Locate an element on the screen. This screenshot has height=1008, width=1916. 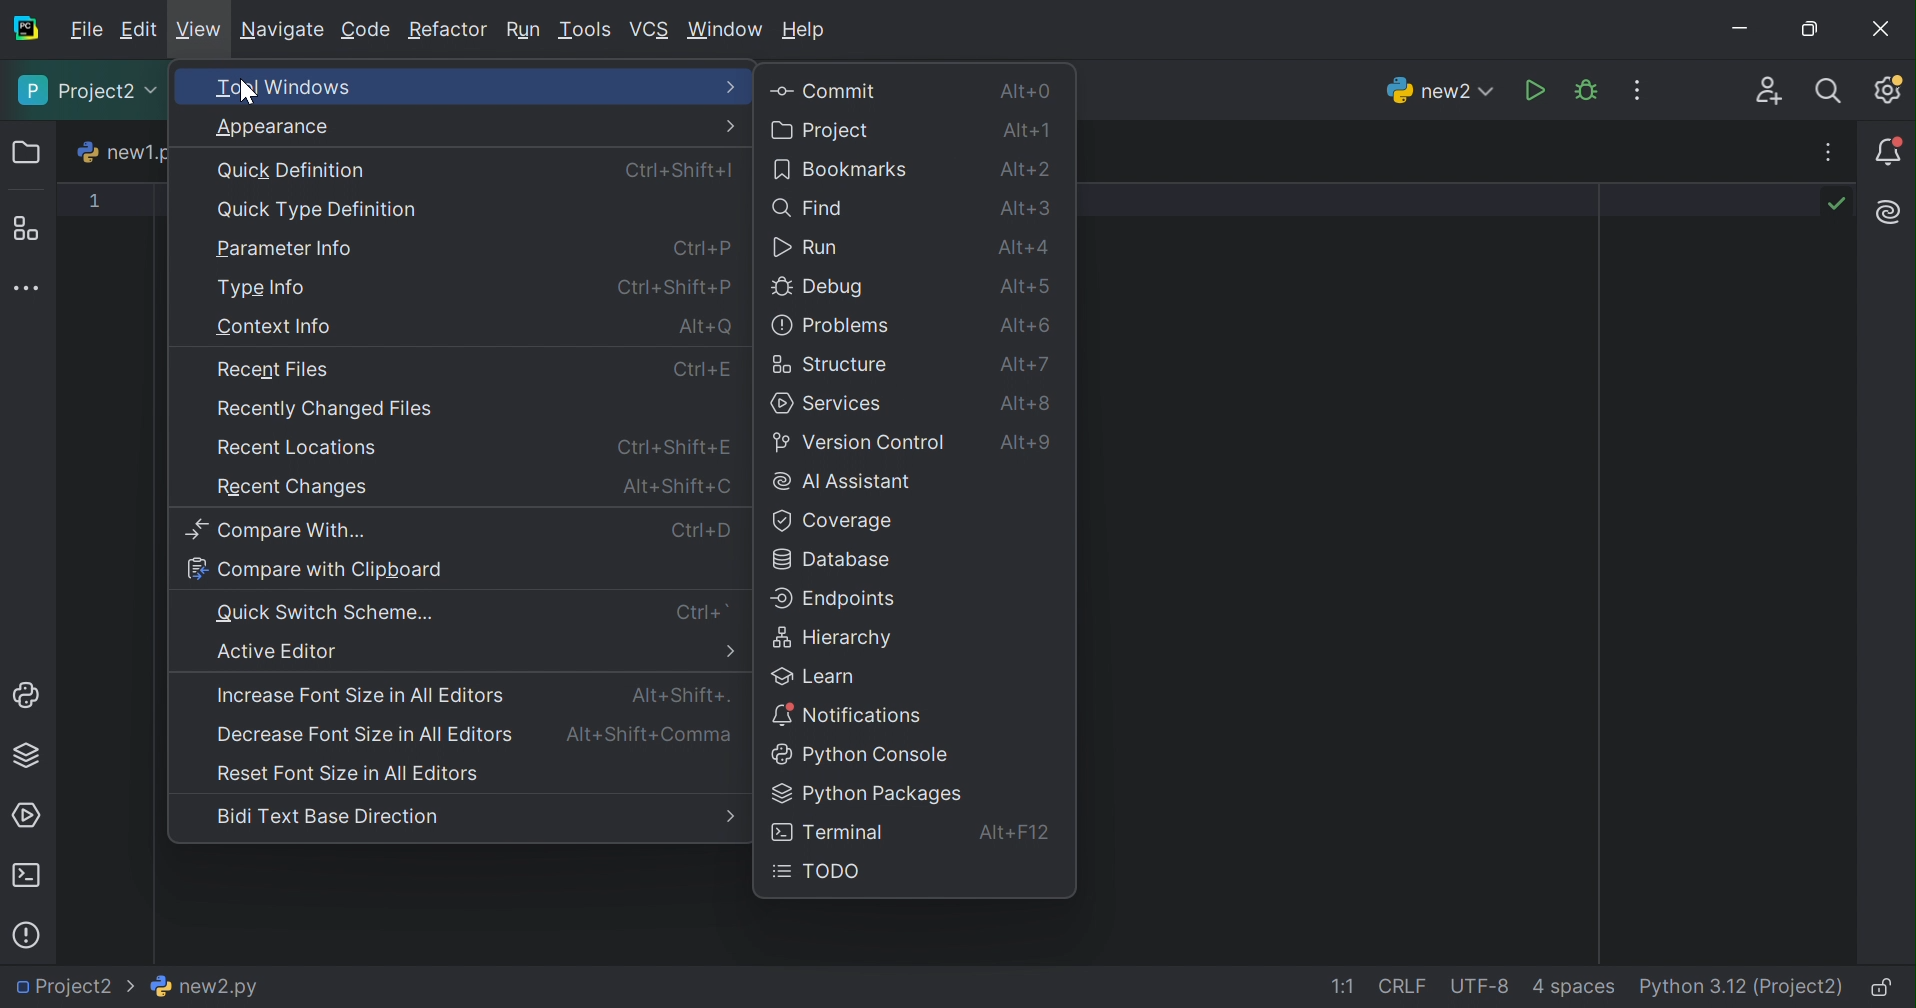
Bookmarks is located at coordinates (843, 168).